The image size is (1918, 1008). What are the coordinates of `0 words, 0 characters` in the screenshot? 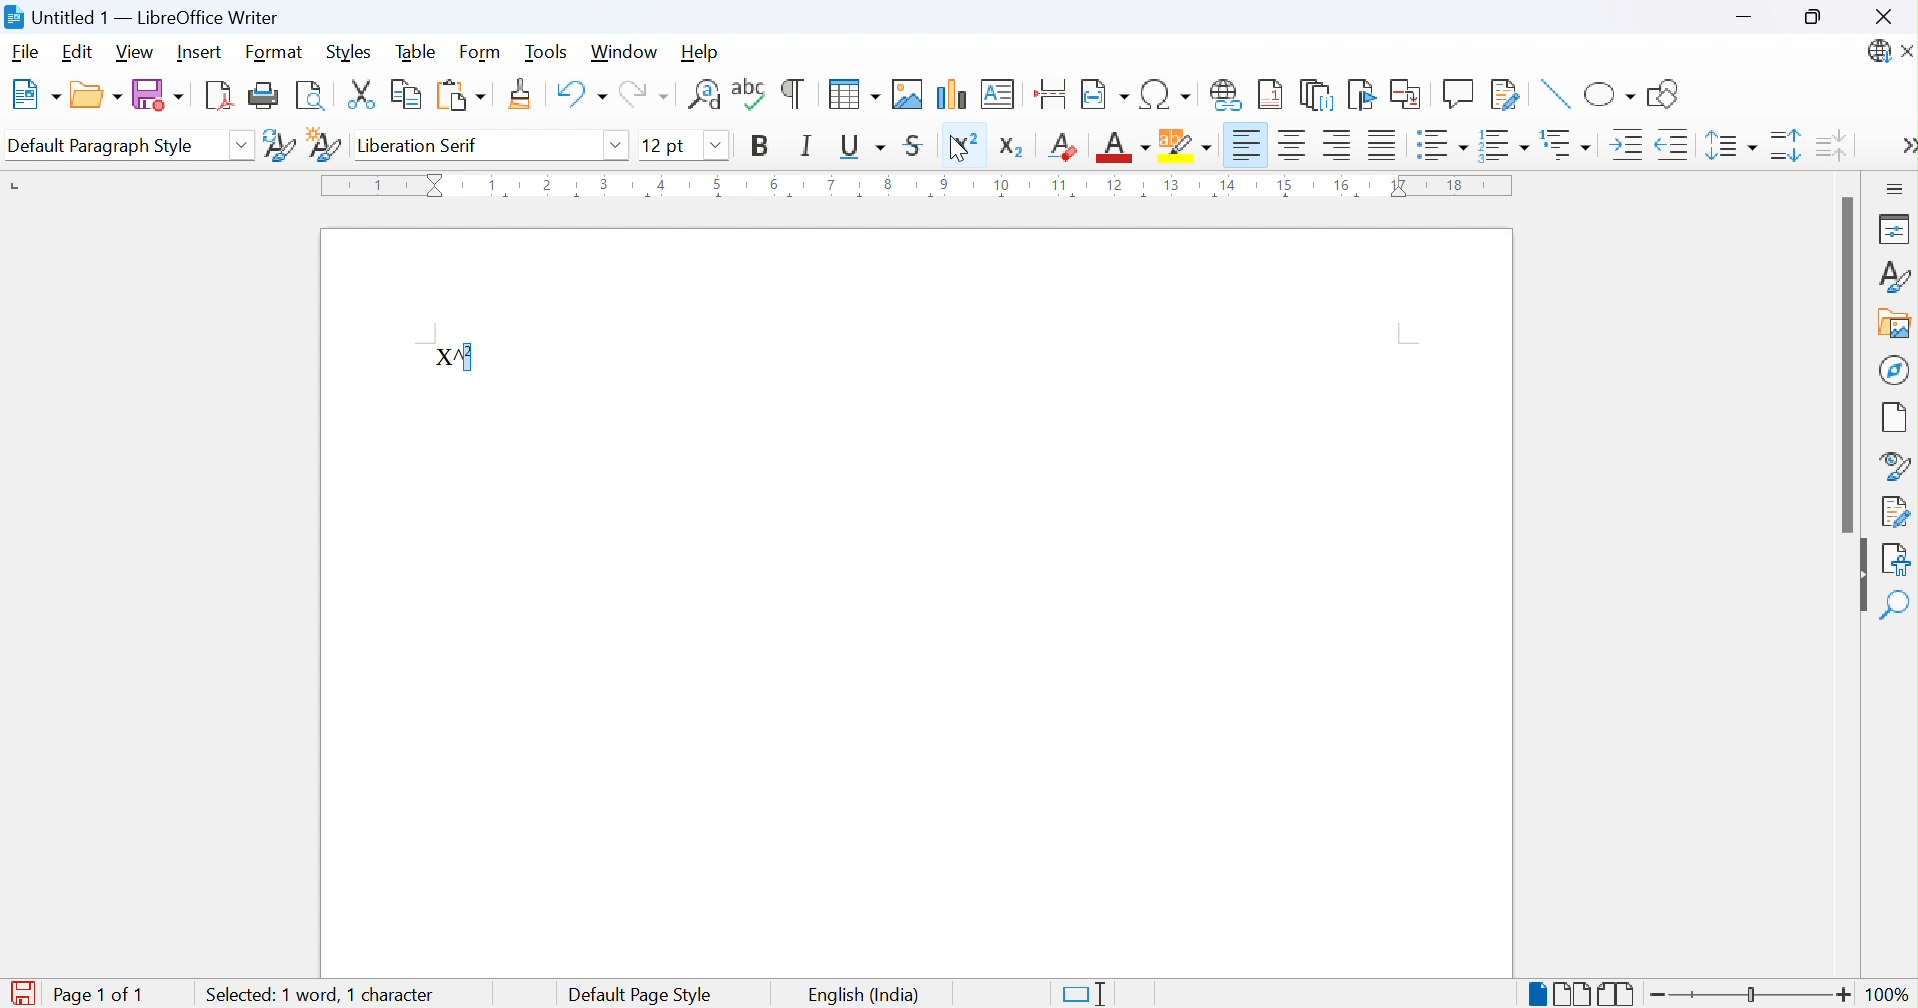 It's located at (326, 995).